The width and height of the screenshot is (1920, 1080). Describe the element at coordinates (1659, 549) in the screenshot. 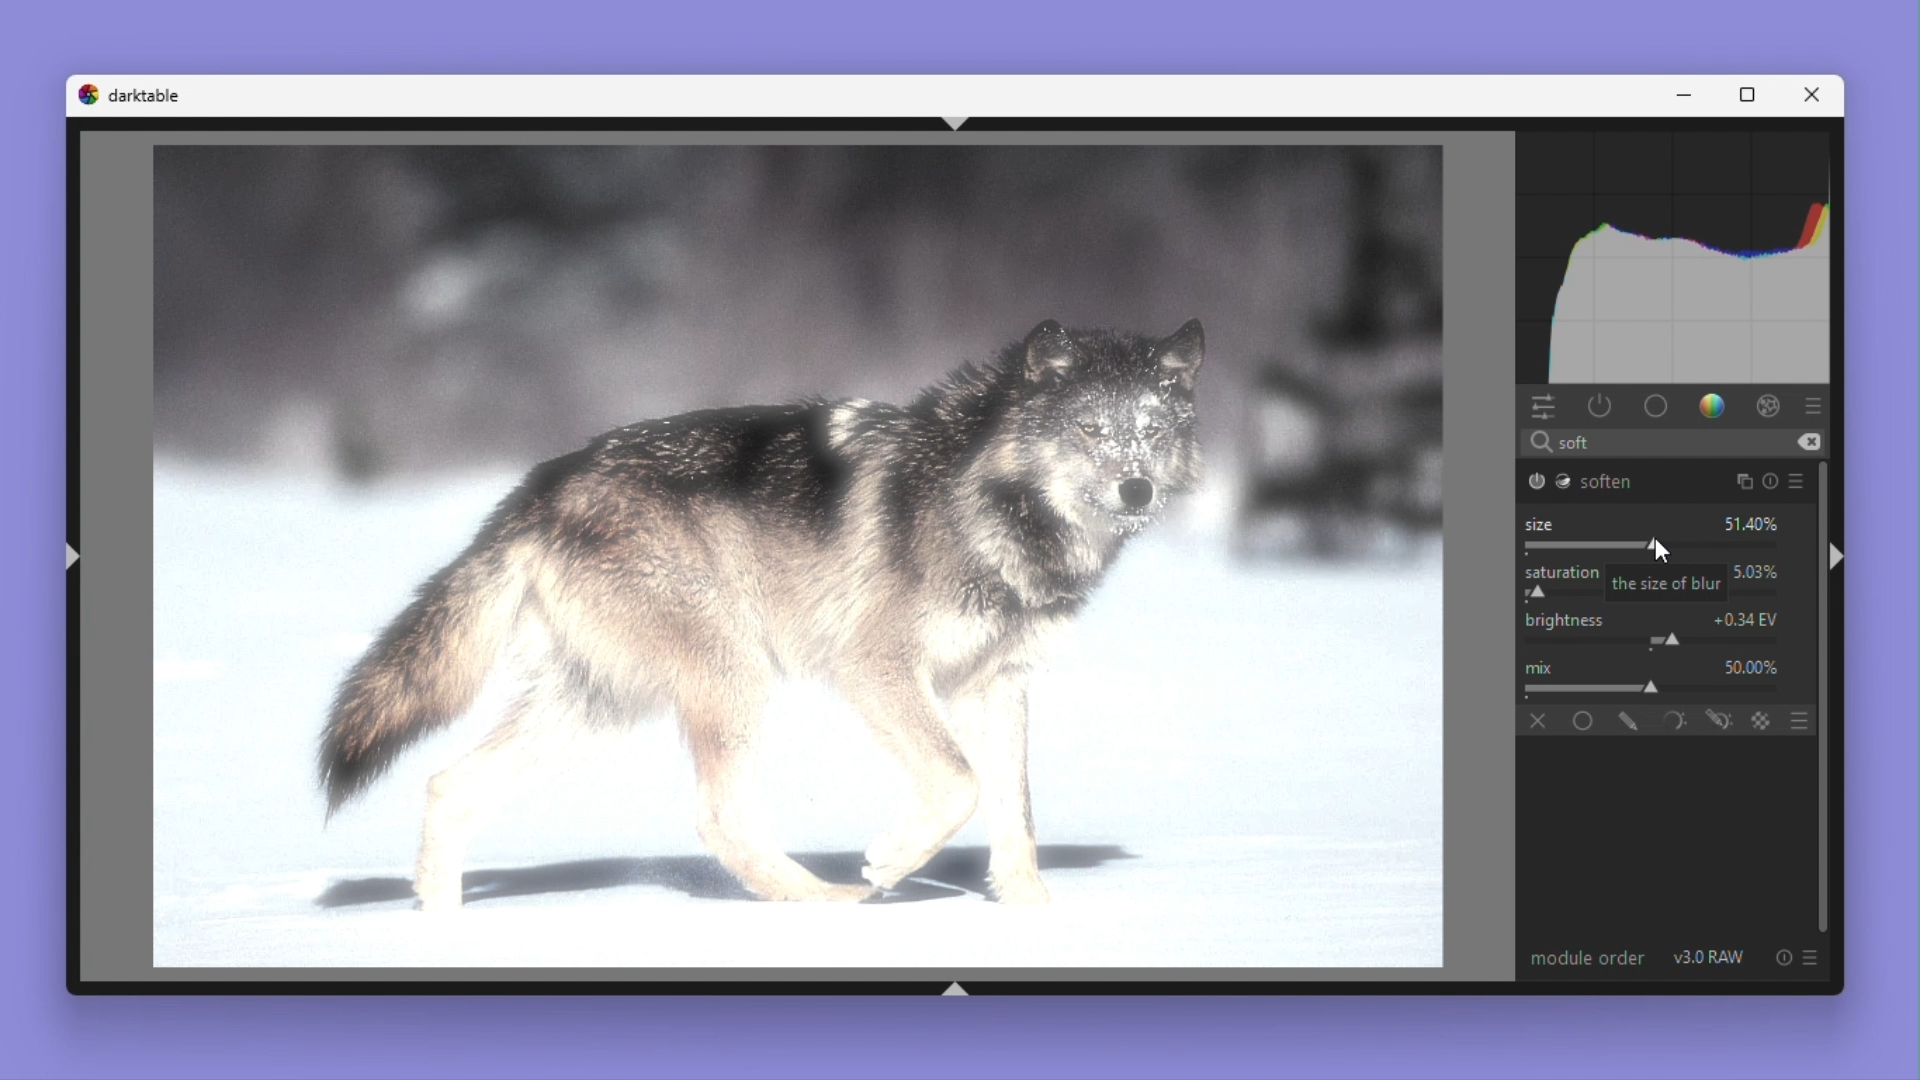

I see `cursor` at that location.